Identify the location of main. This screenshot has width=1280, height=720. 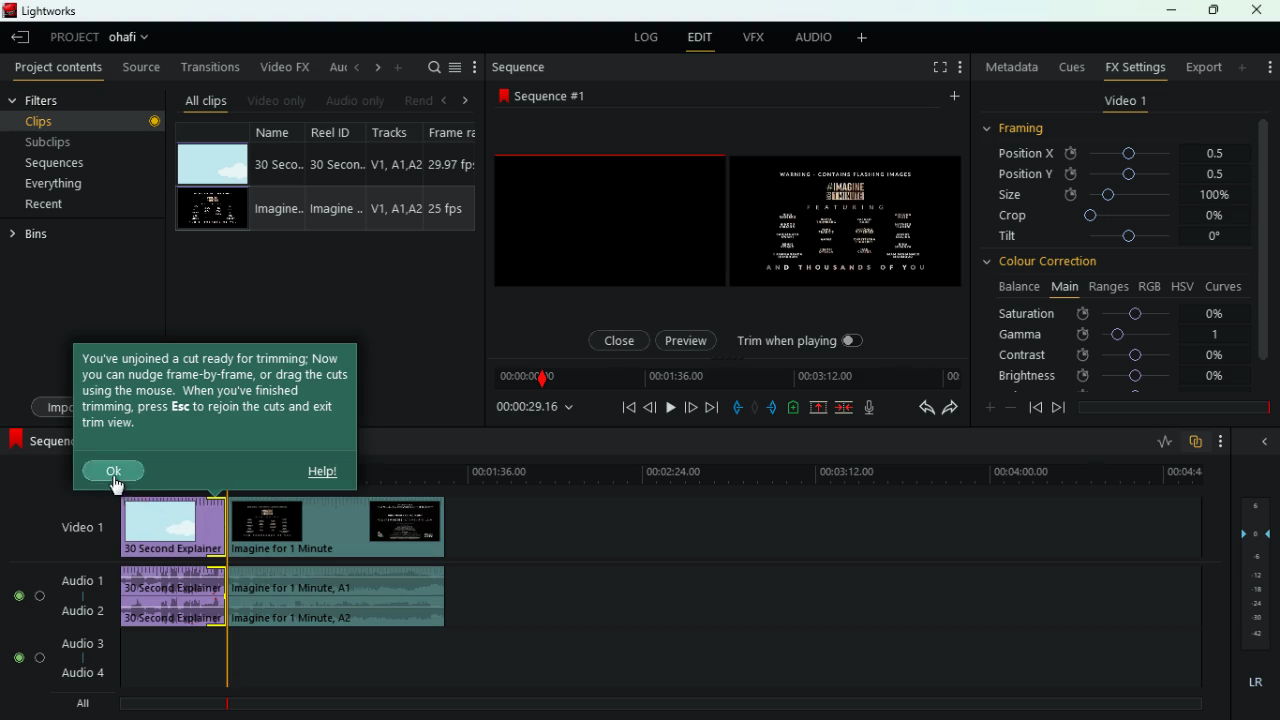
(1064, 285).